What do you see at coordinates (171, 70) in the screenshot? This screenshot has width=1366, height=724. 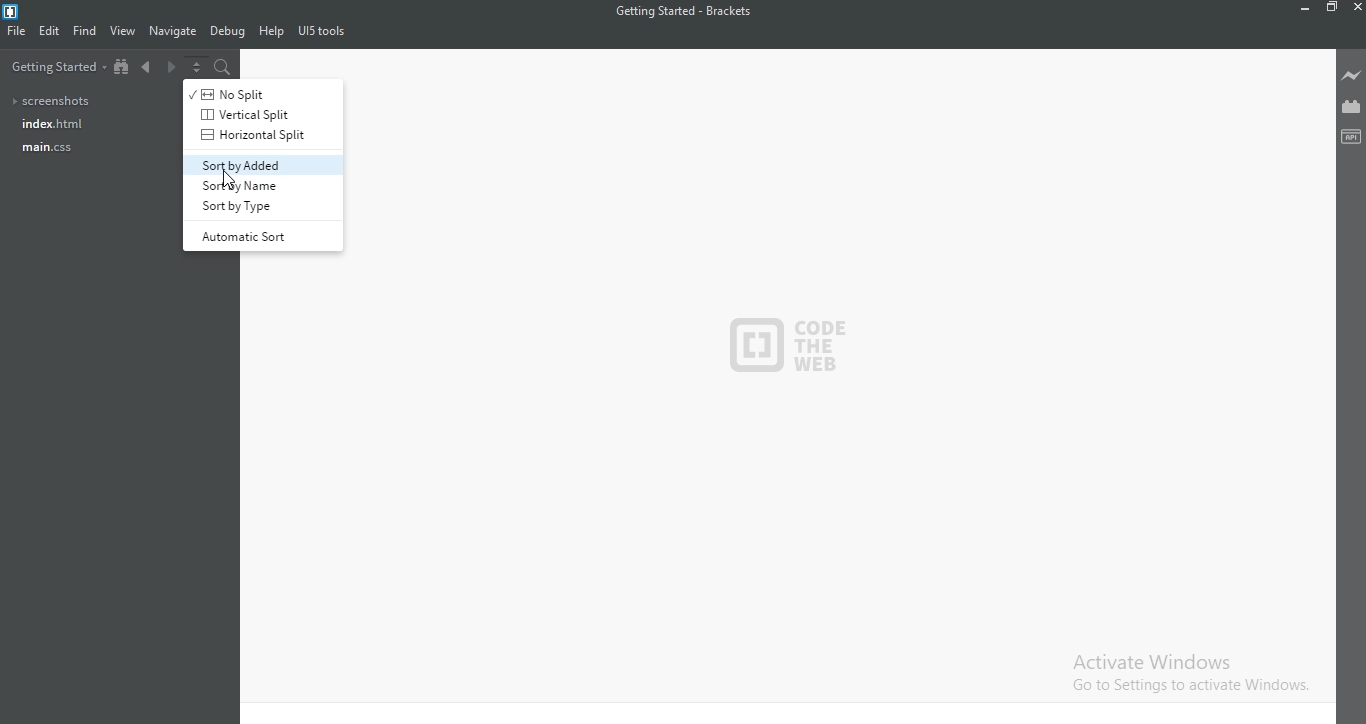 I see `Next document` at bounding box center [171, 70].